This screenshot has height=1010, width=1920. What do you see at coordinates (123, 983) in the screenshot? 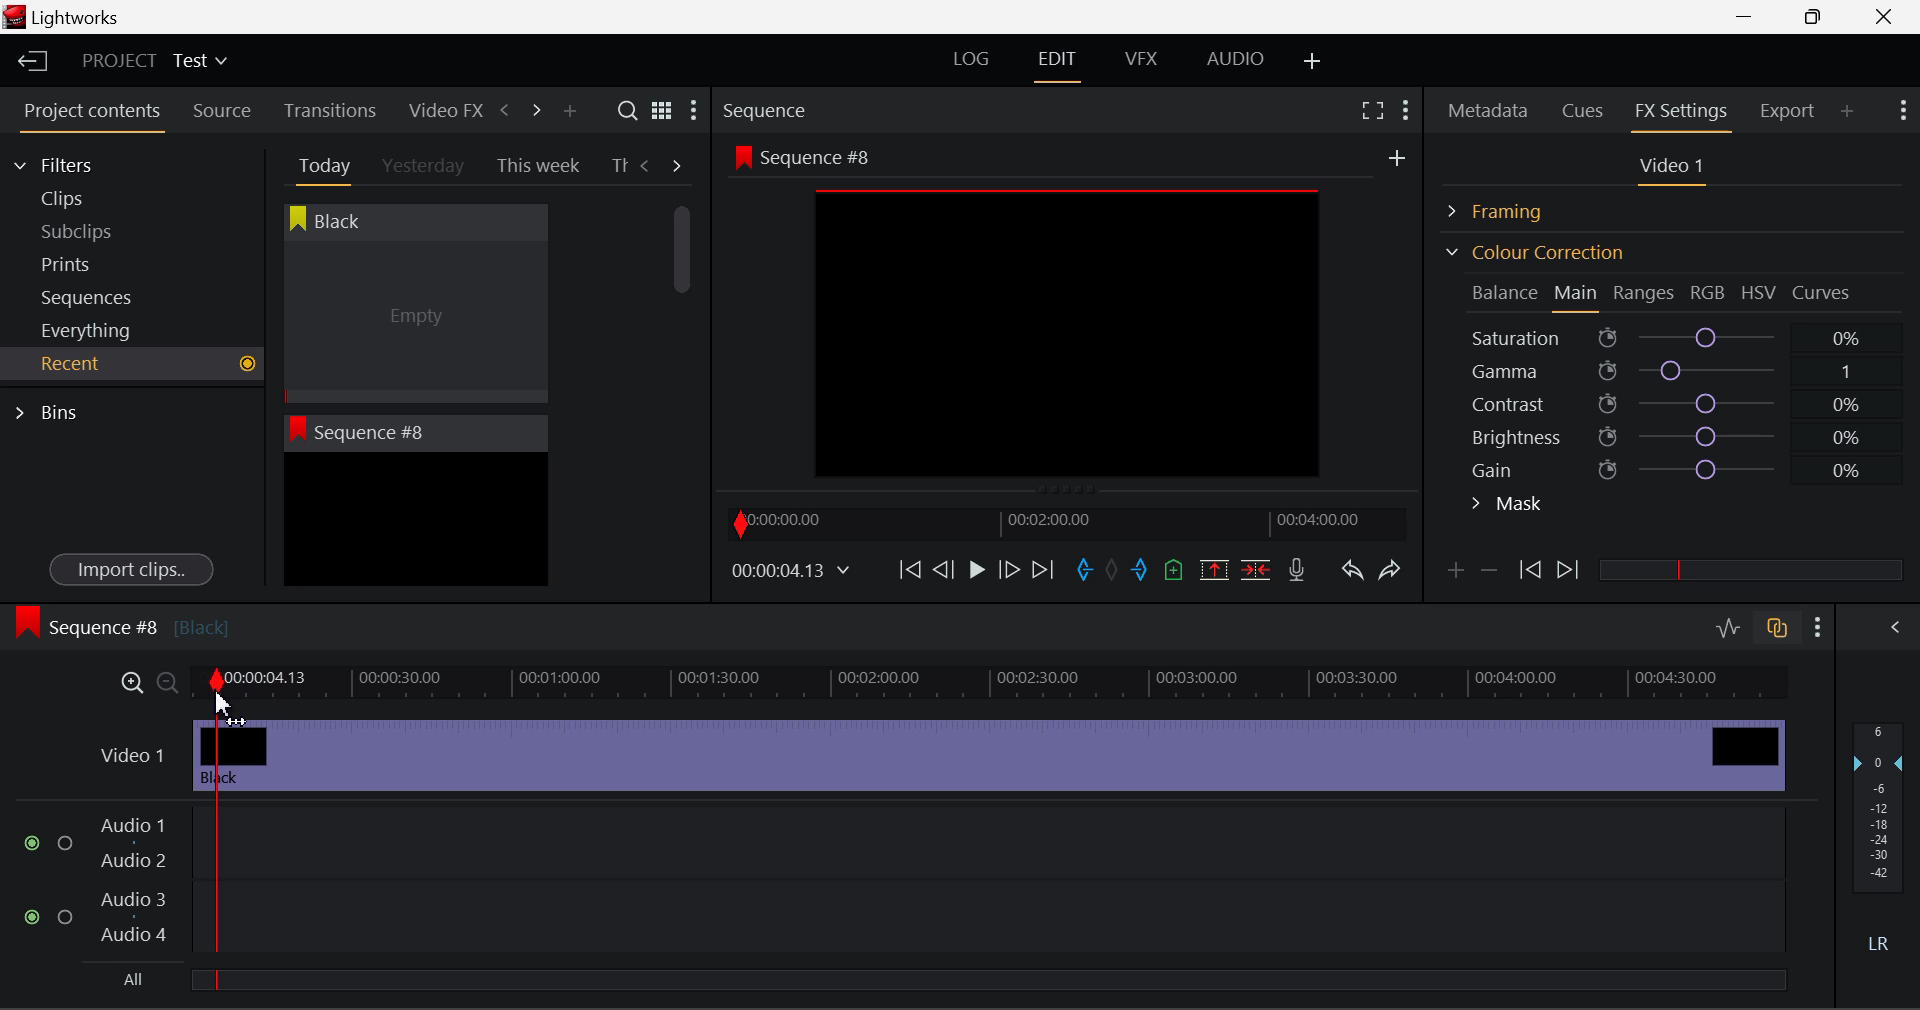
I see `All` at bounding box center [123, 983].